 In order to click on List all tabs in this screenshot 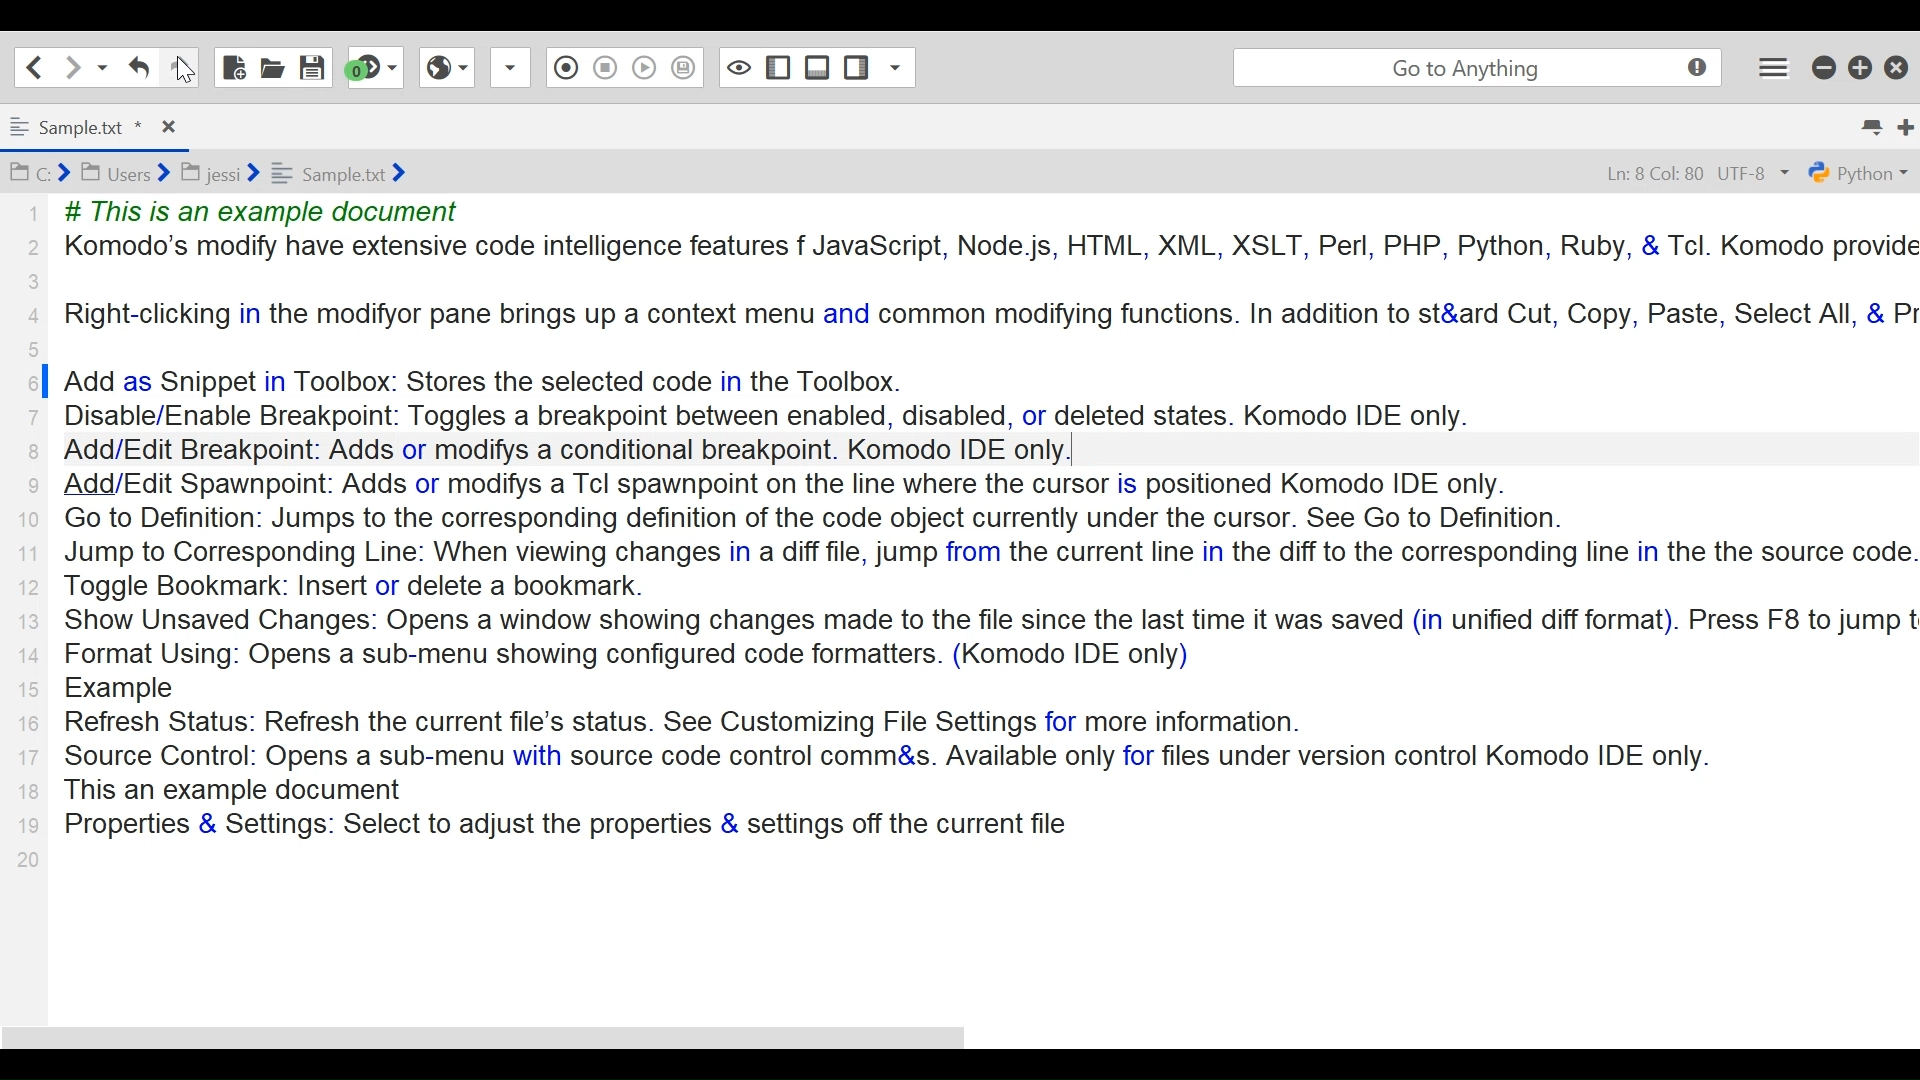, I will do `click(1871, 127)`.